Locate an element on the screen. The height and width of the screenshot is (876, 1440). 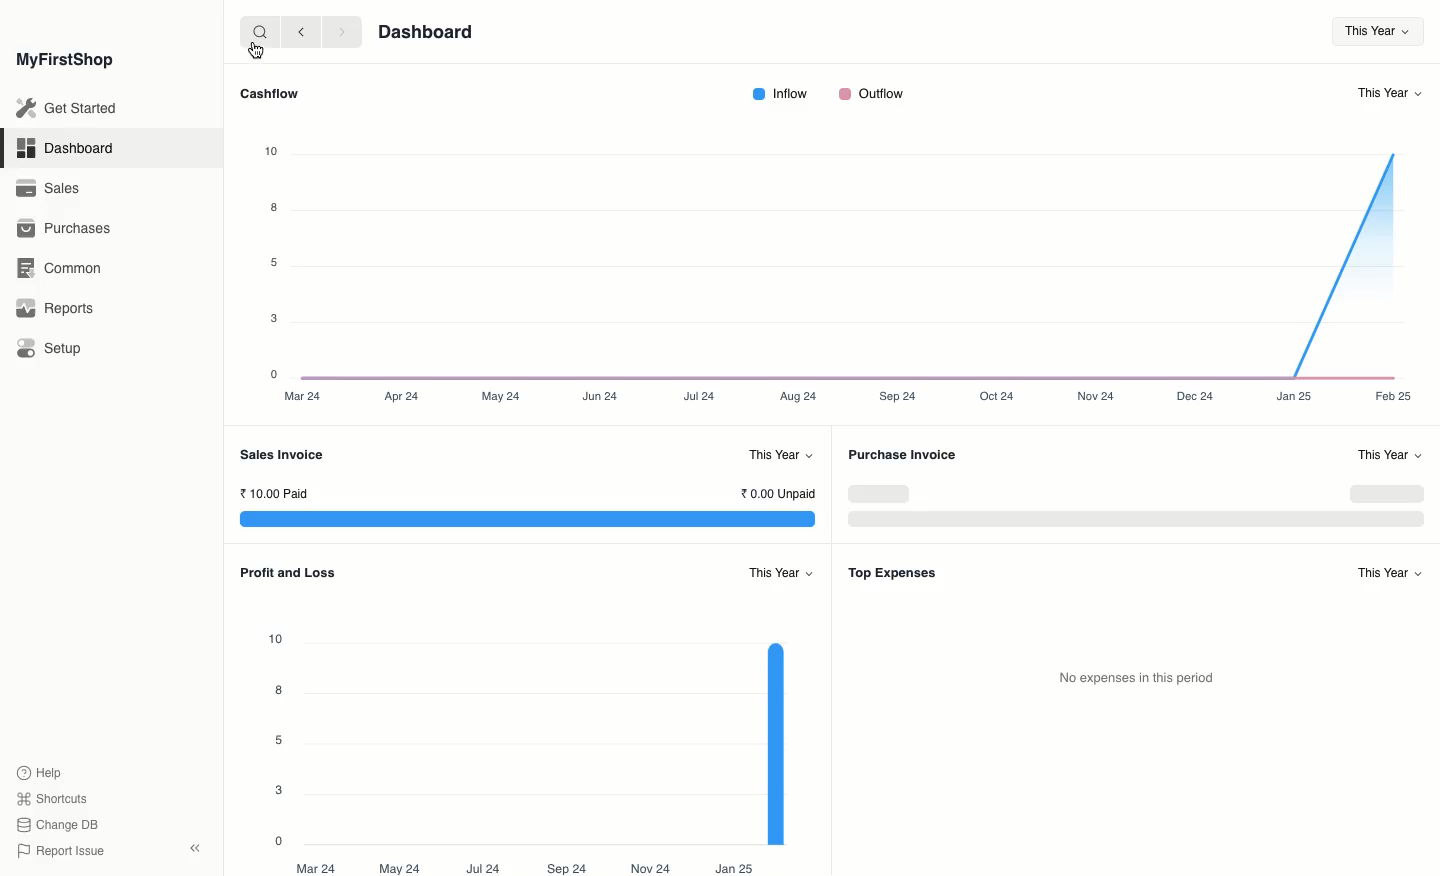
Get Started is located at coordinates (68, 109).